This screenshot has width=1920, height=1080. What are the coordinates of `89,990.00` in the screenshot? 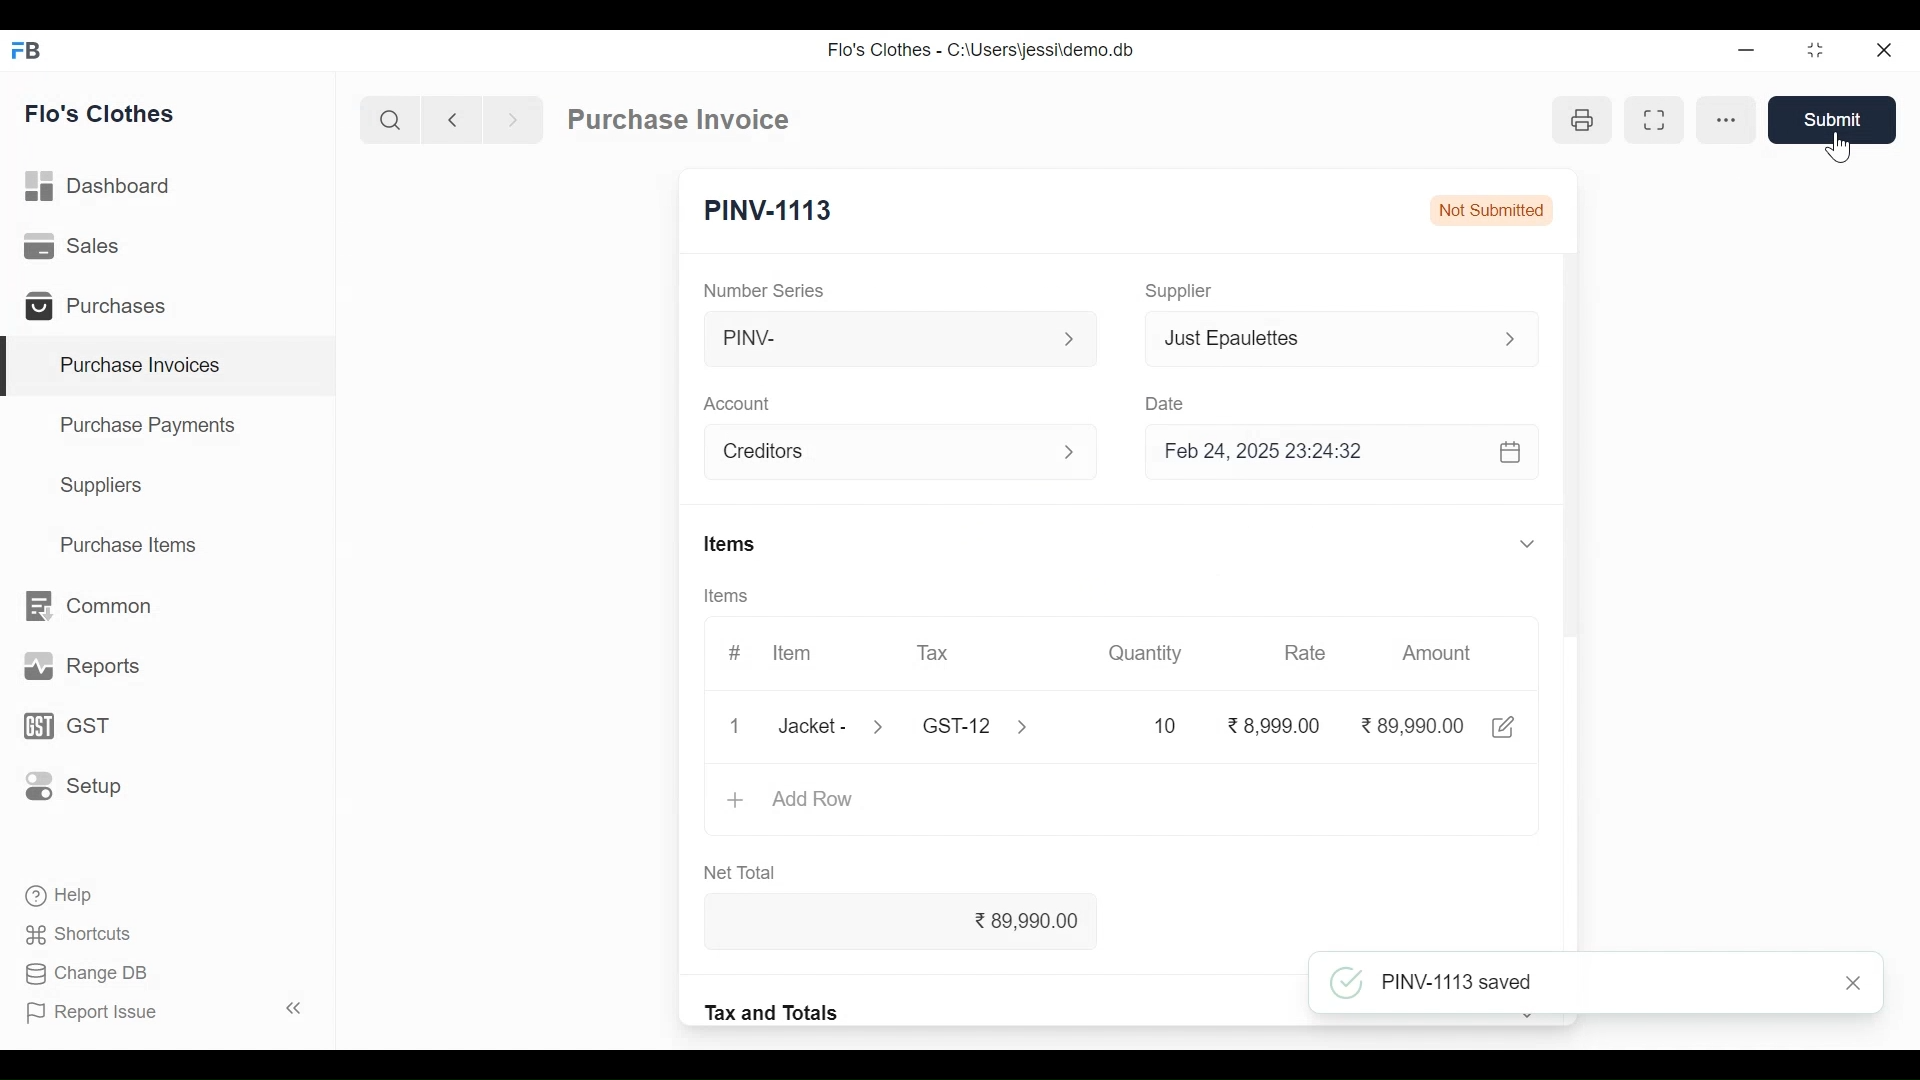 It's located at (1410, 727).